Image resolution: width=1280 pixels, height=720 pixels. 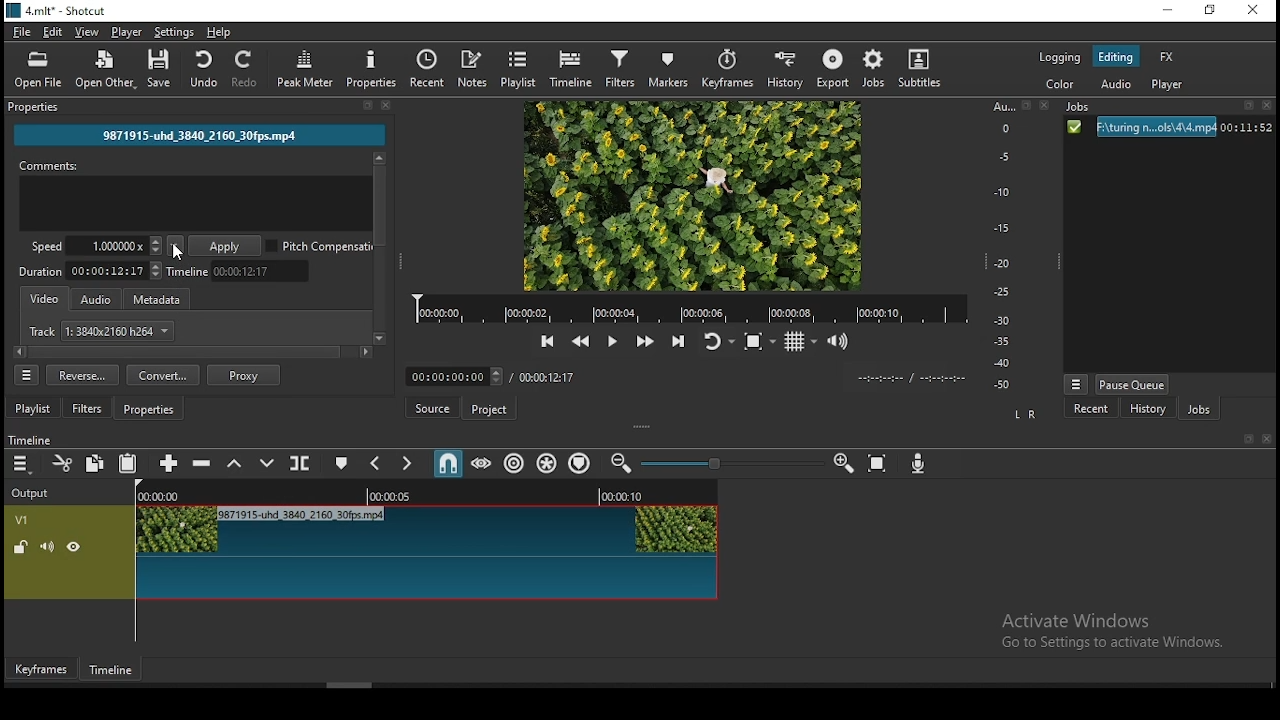 What do you see at coordinates (1023, 414) in the screenshot?
I see `Left Right` at bounding box center [1023, 414].